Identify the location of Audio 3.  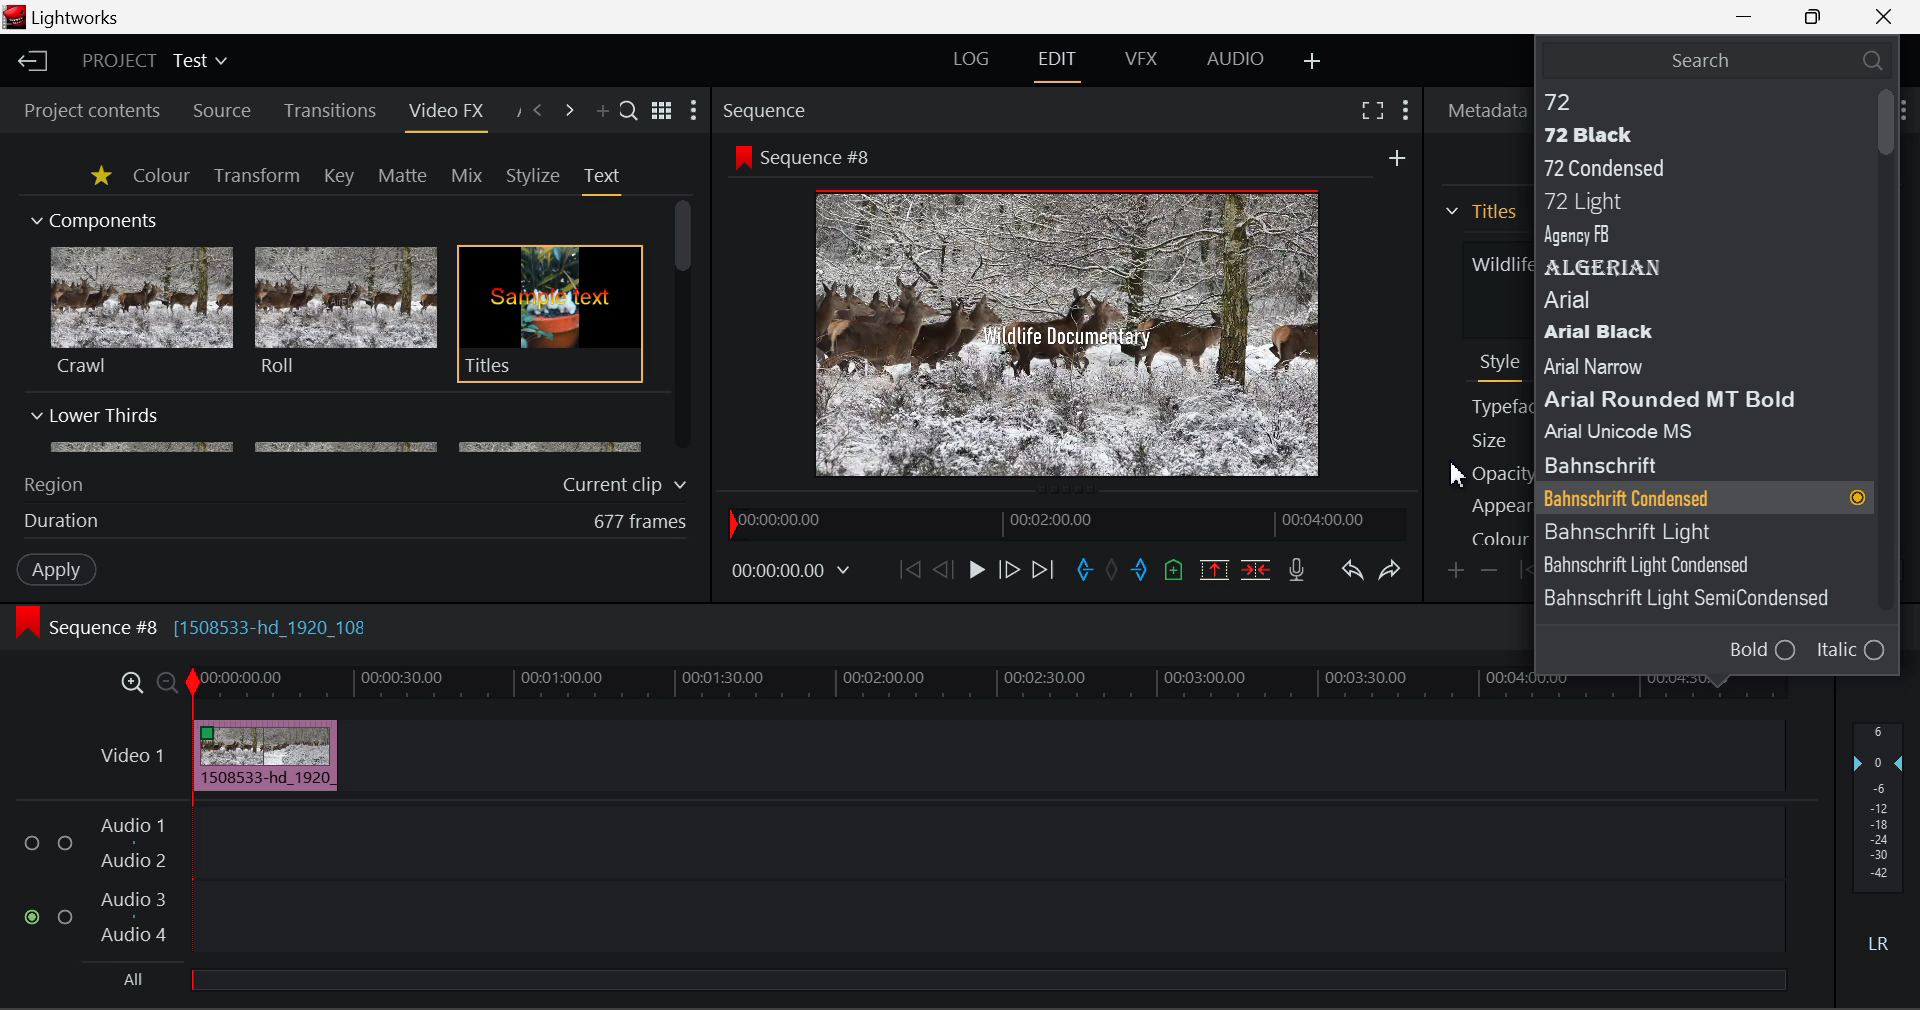
(132, 898).